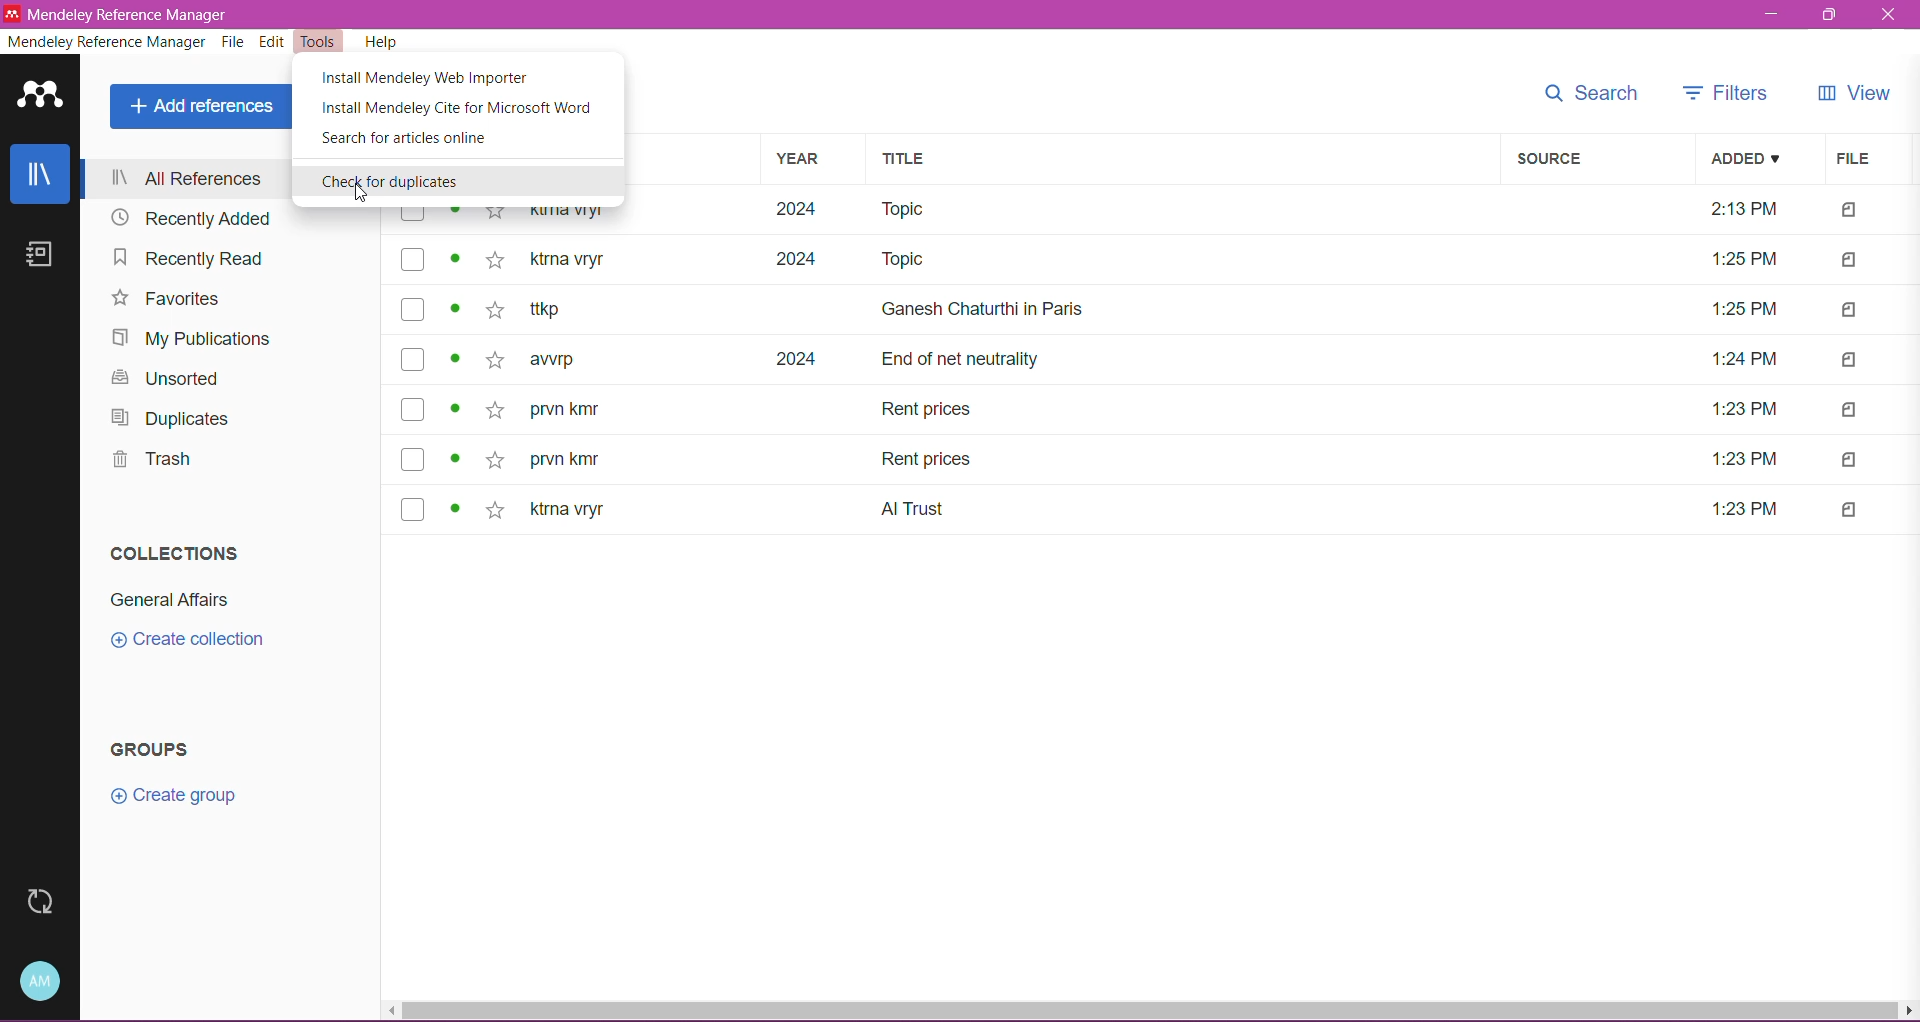 This screenshot has width=1920, height=1022. Describe the element at coordinates (413, 260) in the screenshot. I see `checkbox` at that location.